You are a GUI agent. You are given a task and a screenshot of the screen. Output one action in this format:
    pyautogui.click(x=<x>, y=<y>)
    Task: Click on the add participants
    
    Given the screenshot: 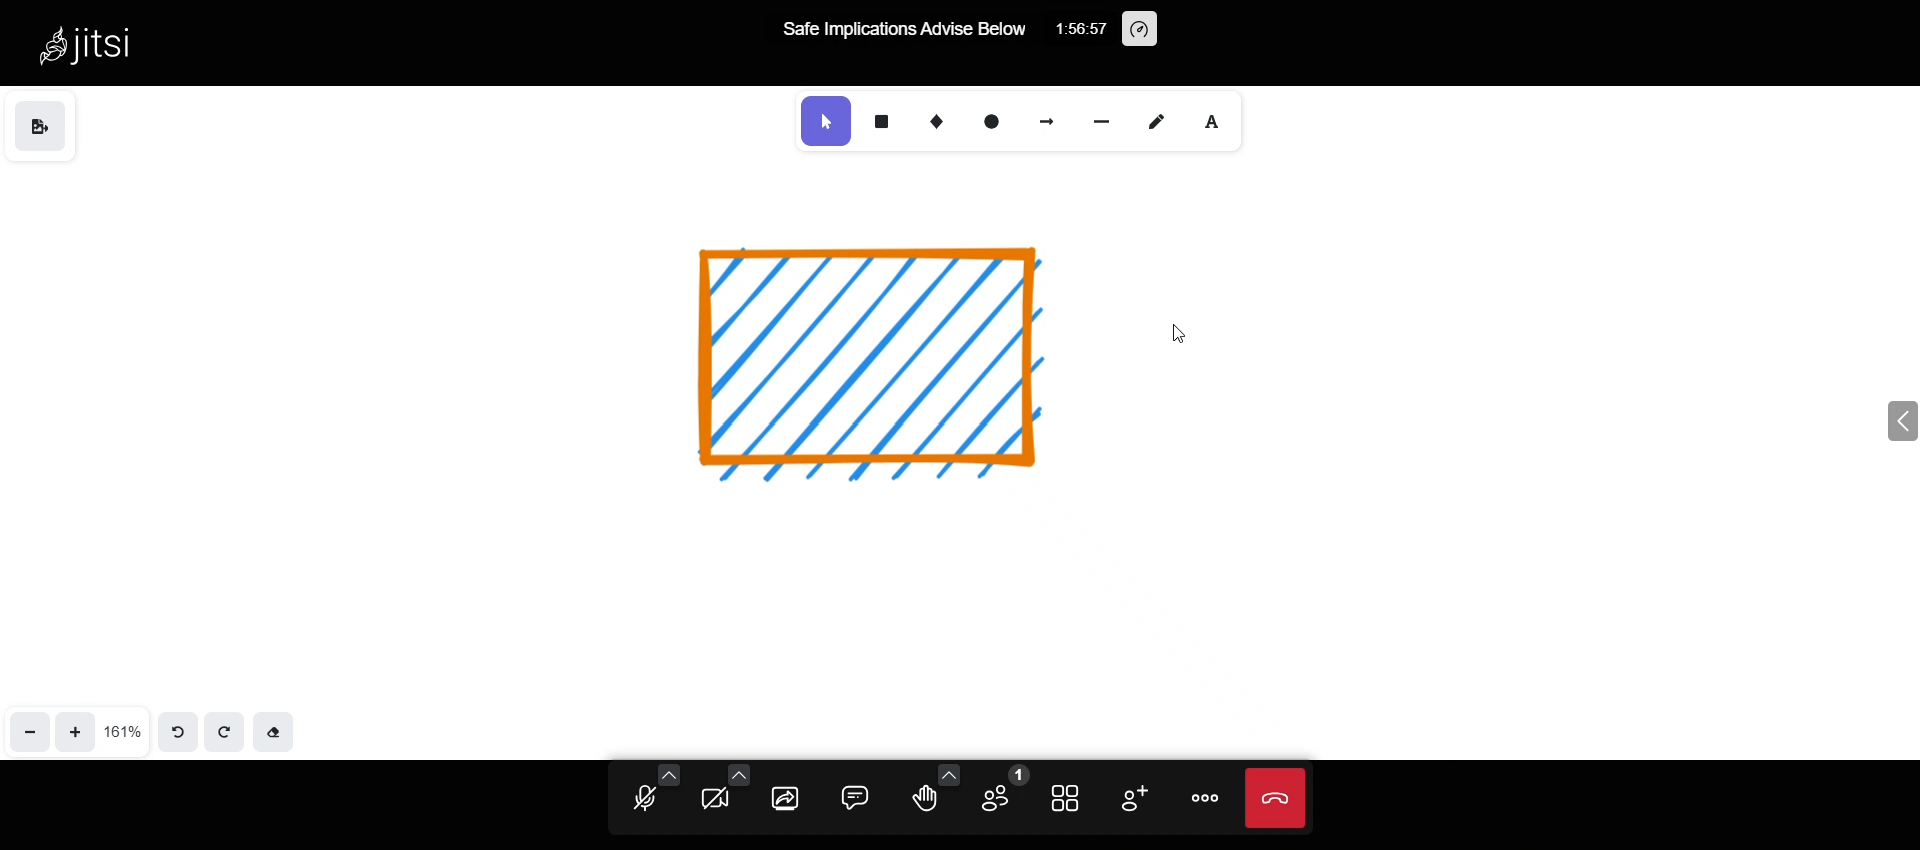 What is the action you would take?
    pyautogui.click(x=1127, y=796)
    